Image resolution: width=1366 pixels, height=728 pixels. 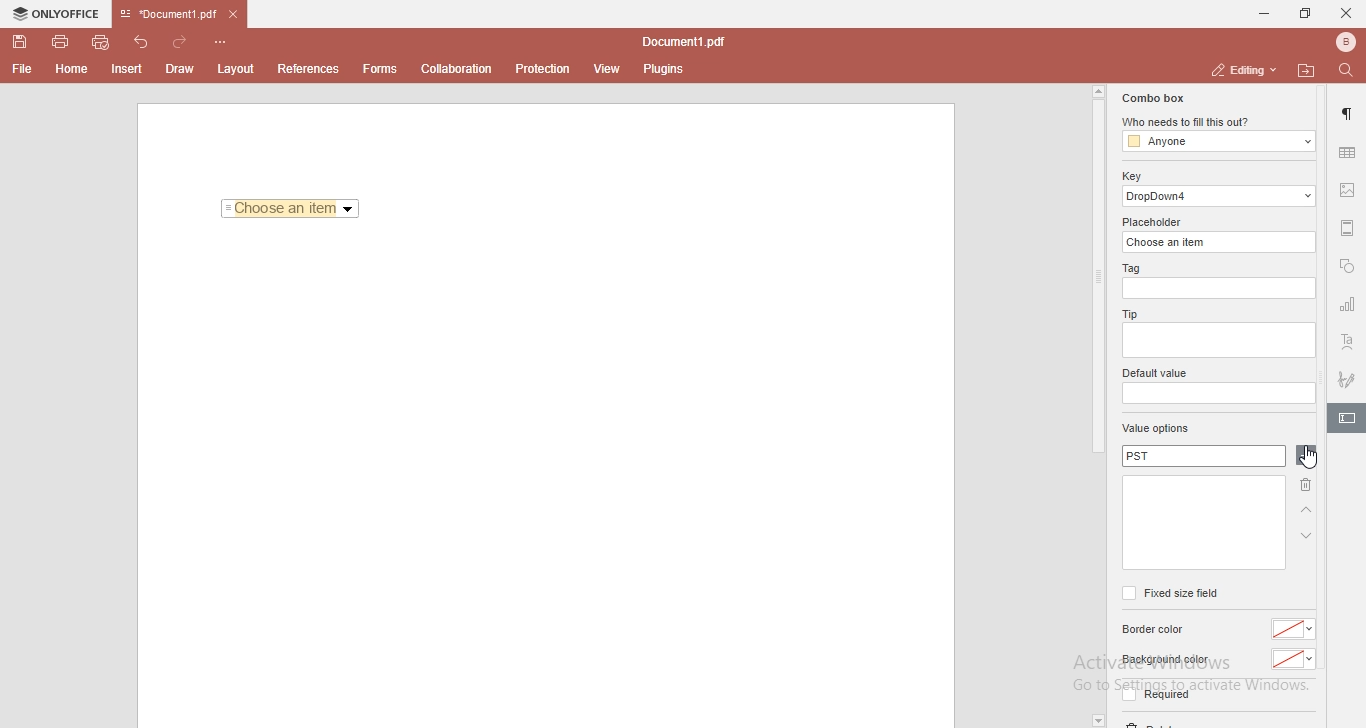 What do you see at coordinates (306, 69) in the screenshot?
I see `References` at bounding box center [306, 69].